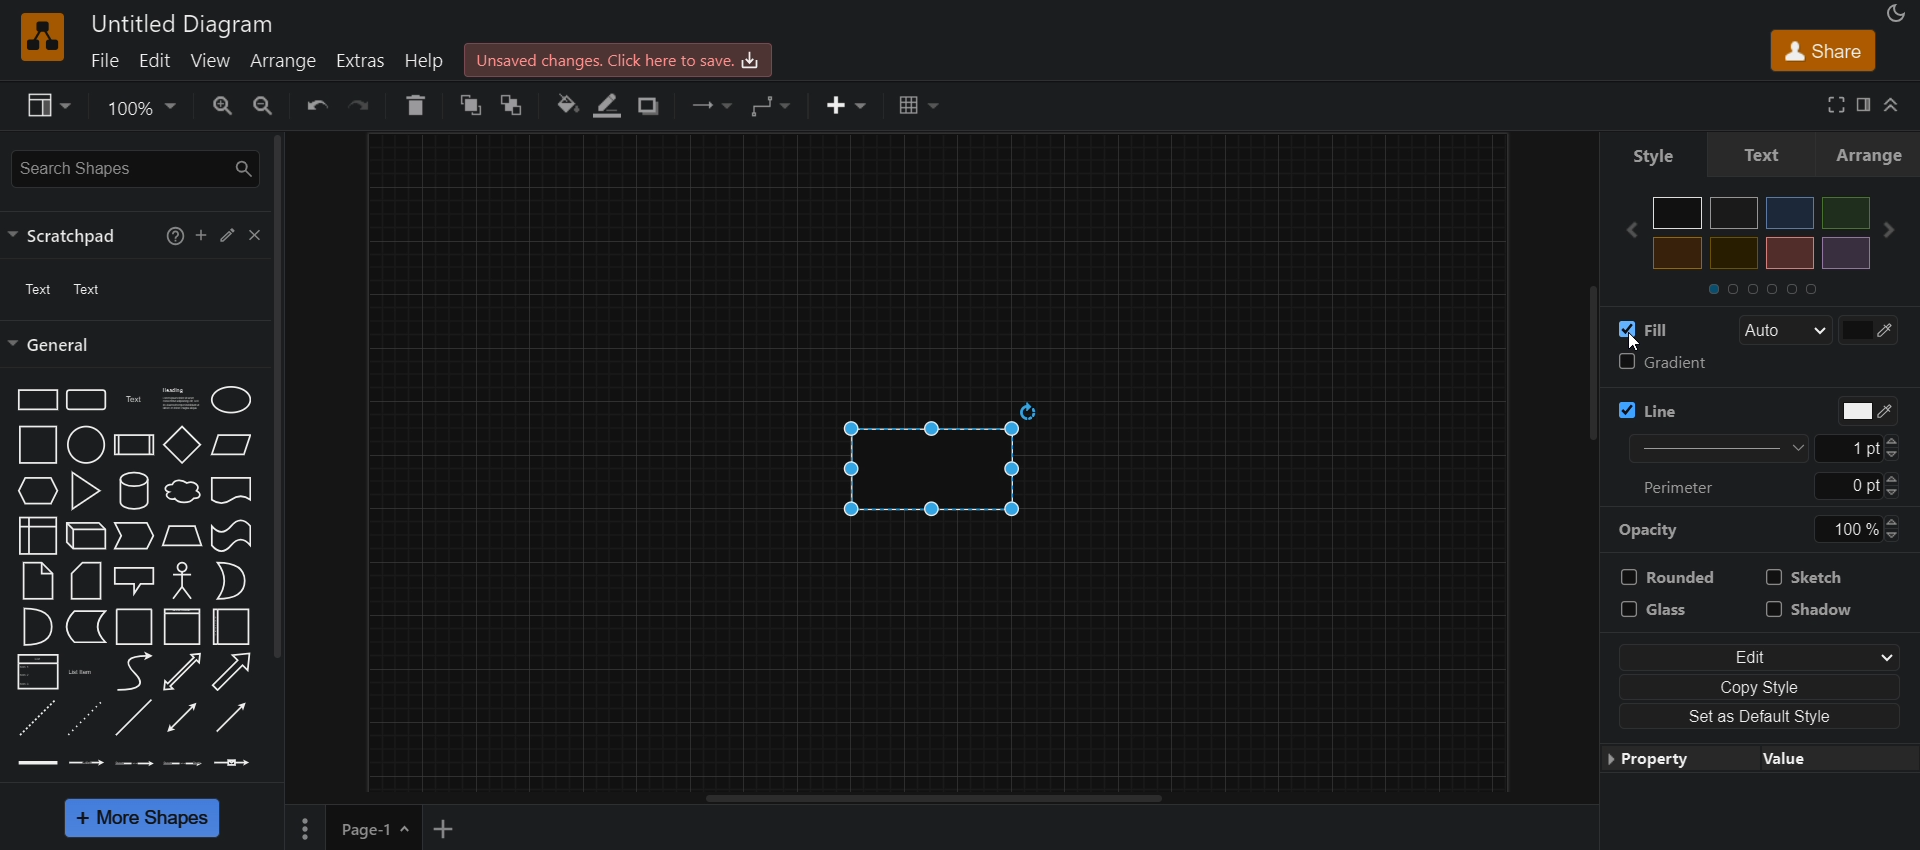  What do you see at coordinates (514, 102) in the screenshot?
I see `to front` at bounding box center [514, 102].